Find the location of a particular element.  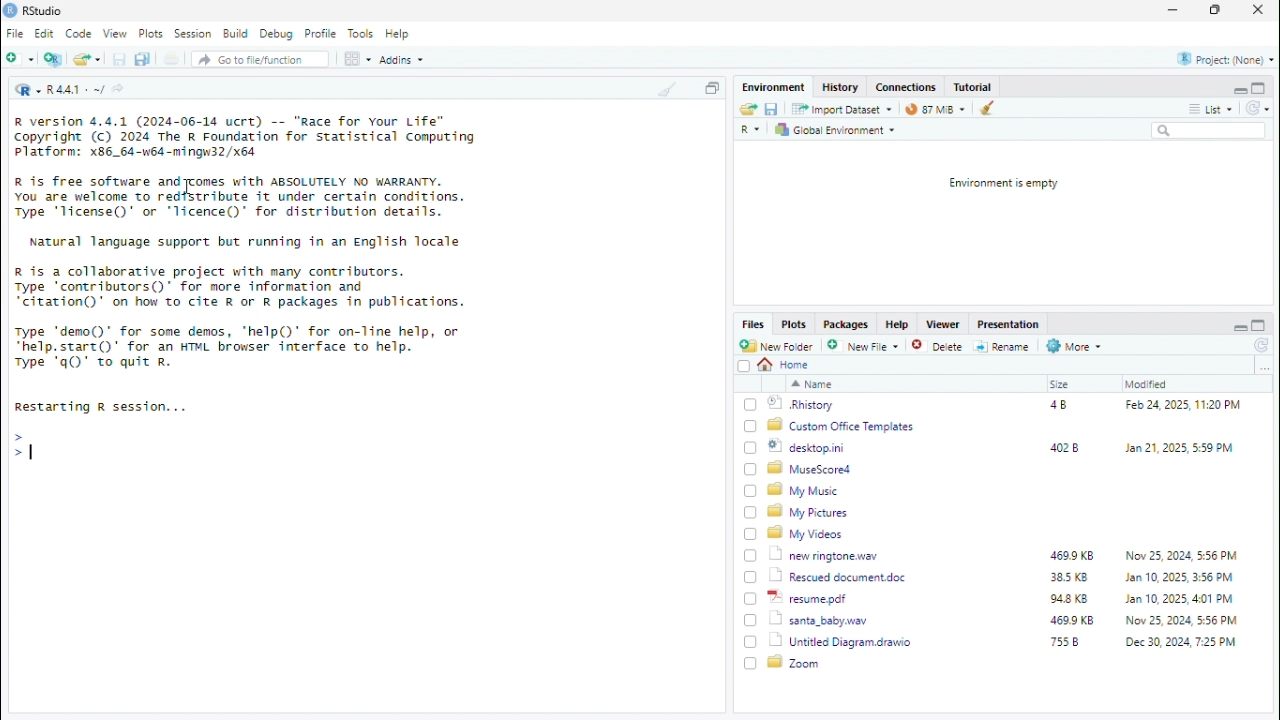

close is located at coordinates (1259, 9).